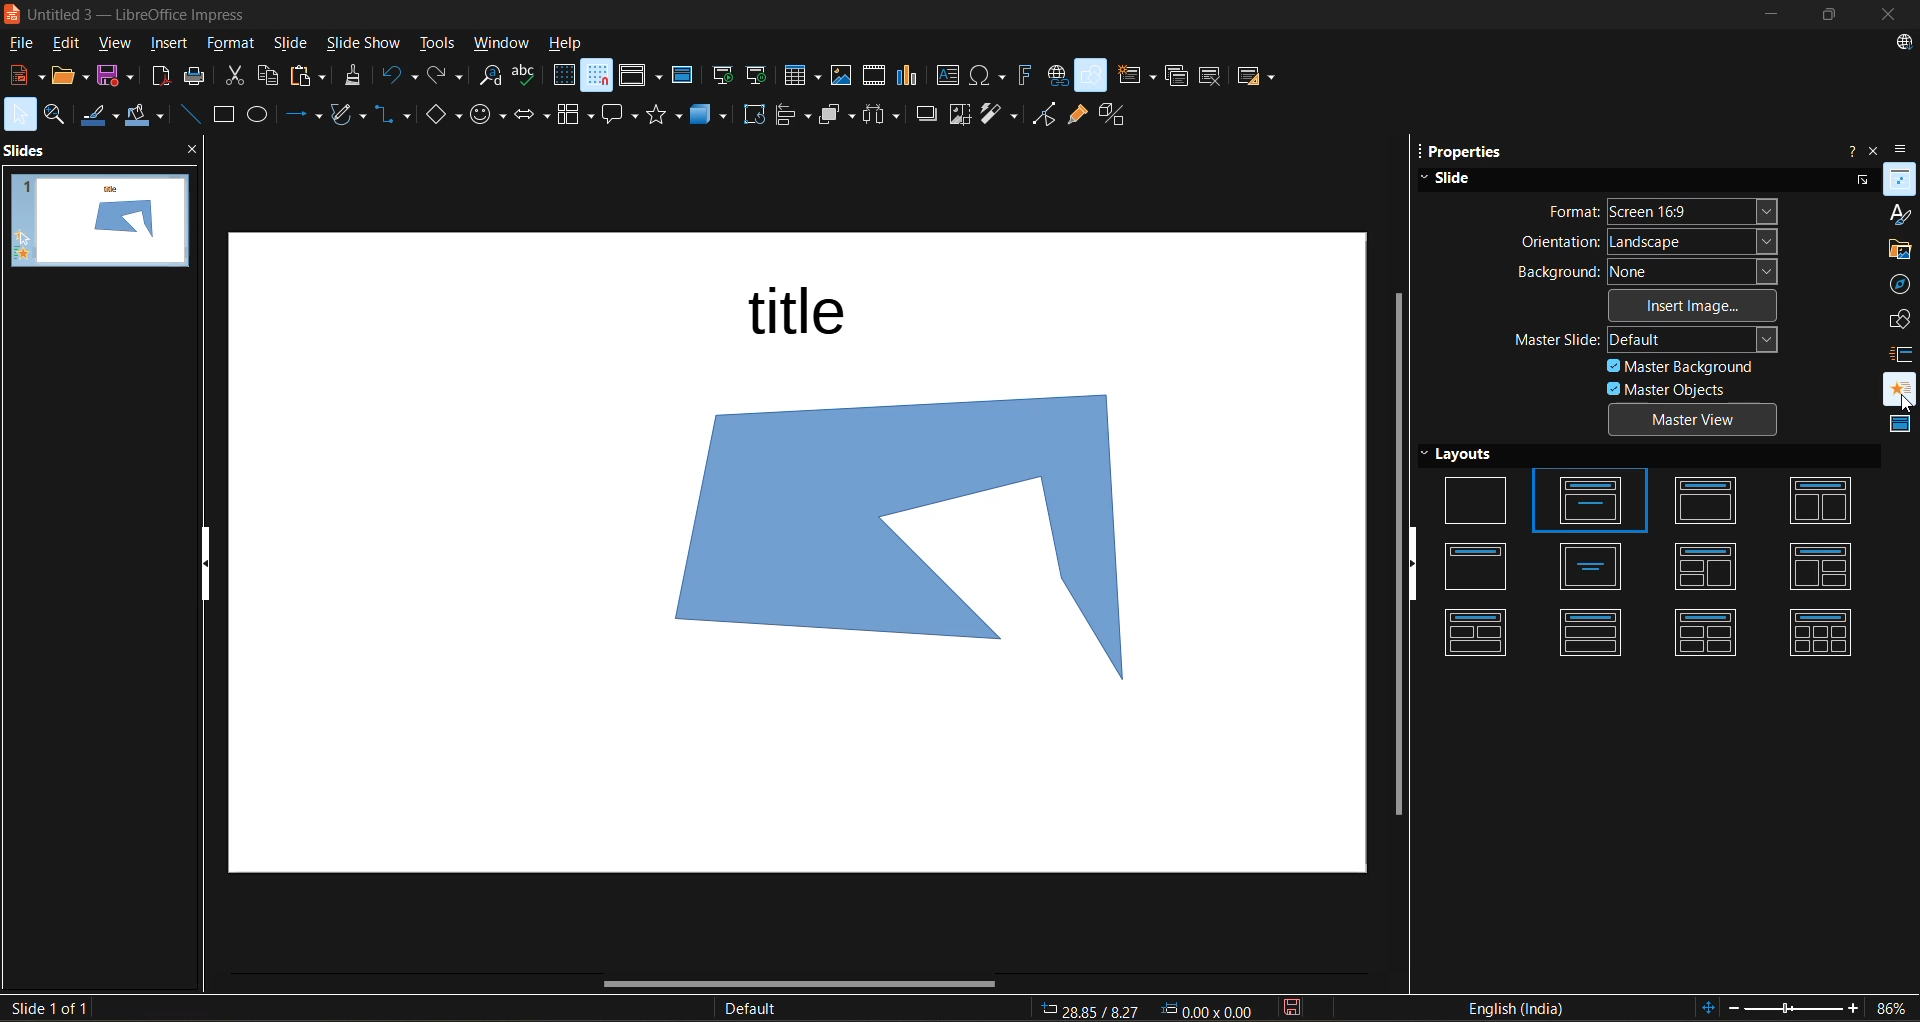 This screenshot has height=1022, width=1920. I want to click on view, so click(115, 46).